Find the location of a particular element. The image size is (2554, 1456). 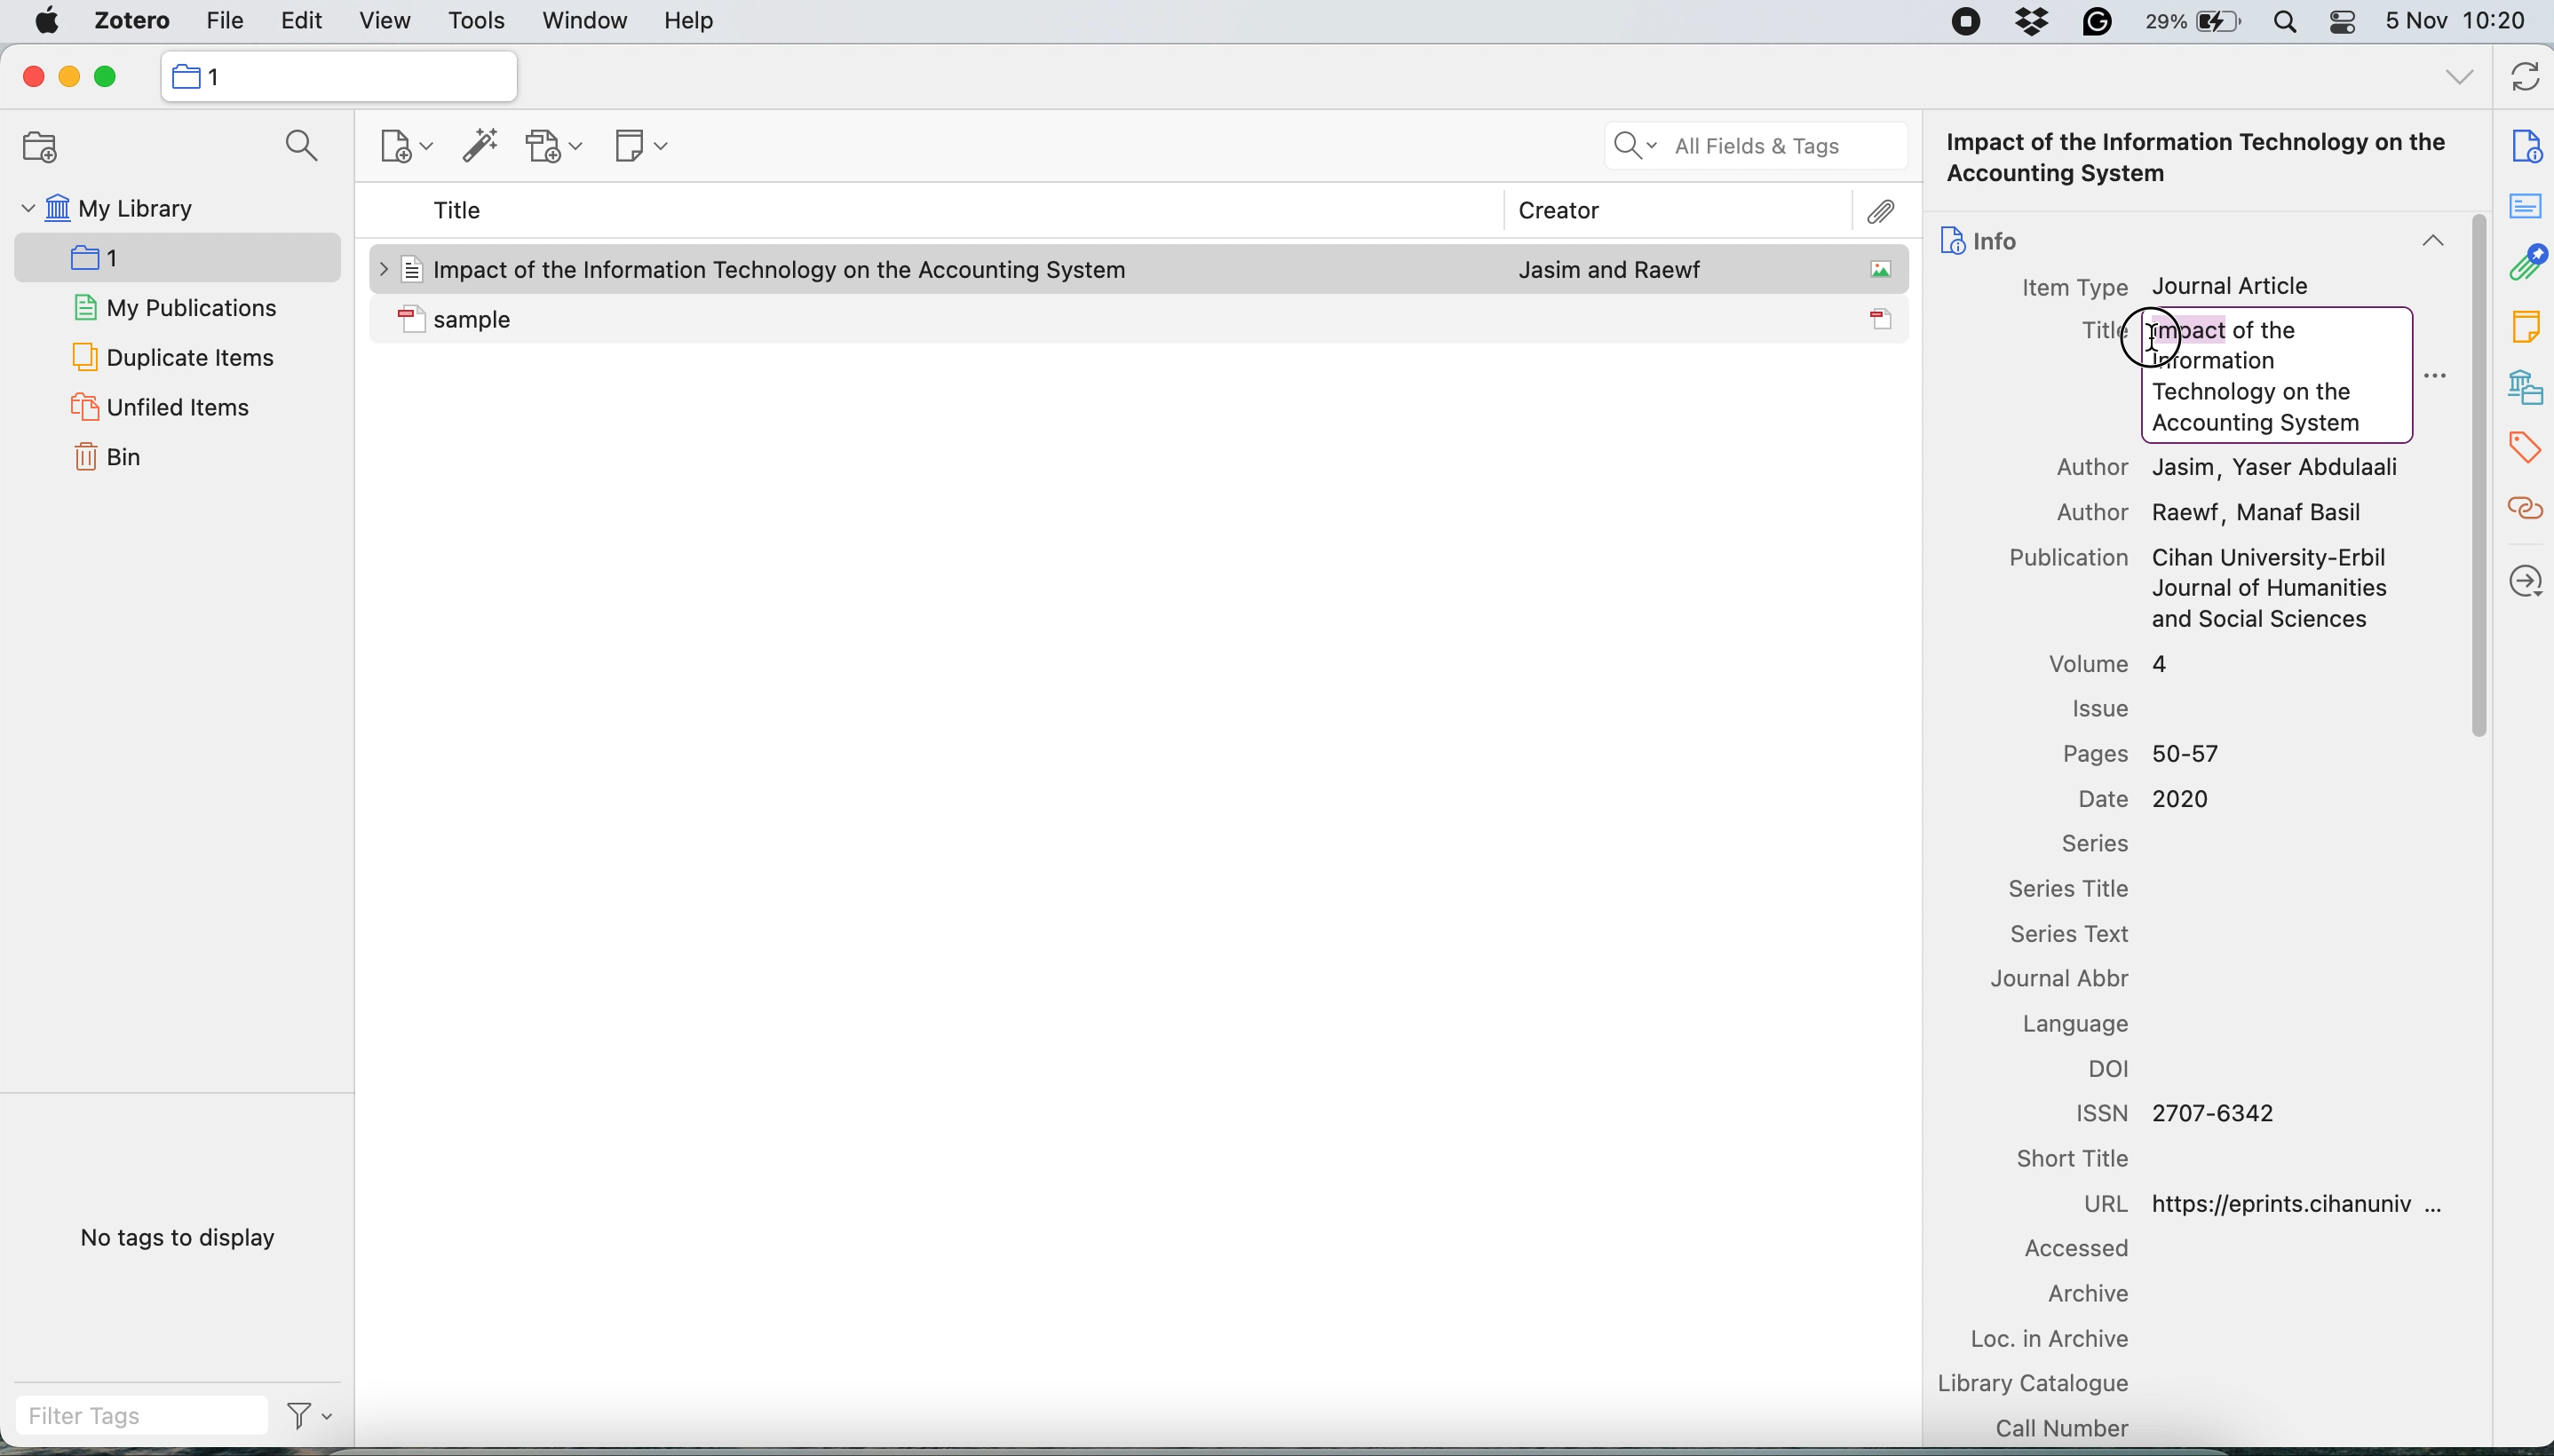

no tags to display is located at coordinates (179, 1237).